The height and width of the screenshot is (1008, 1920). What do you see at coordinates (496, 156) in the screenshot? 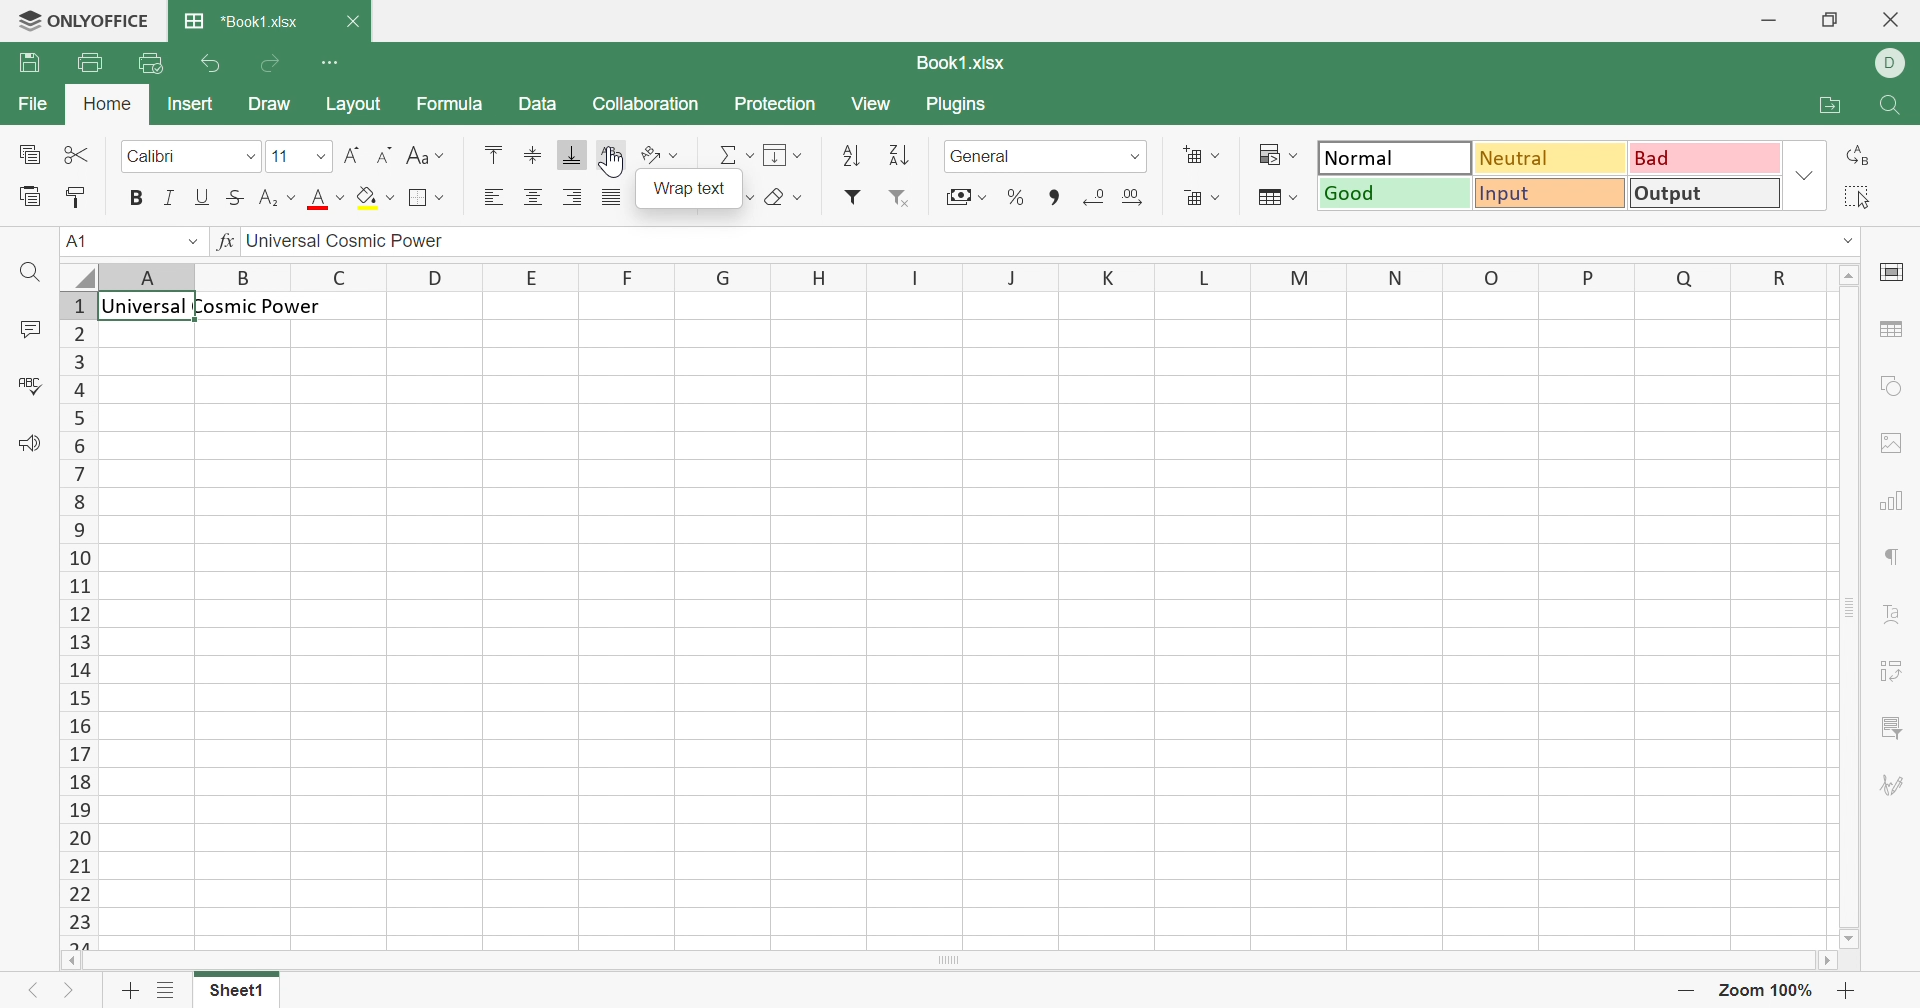
I see `Align Top` at bounding box center [496, 156].